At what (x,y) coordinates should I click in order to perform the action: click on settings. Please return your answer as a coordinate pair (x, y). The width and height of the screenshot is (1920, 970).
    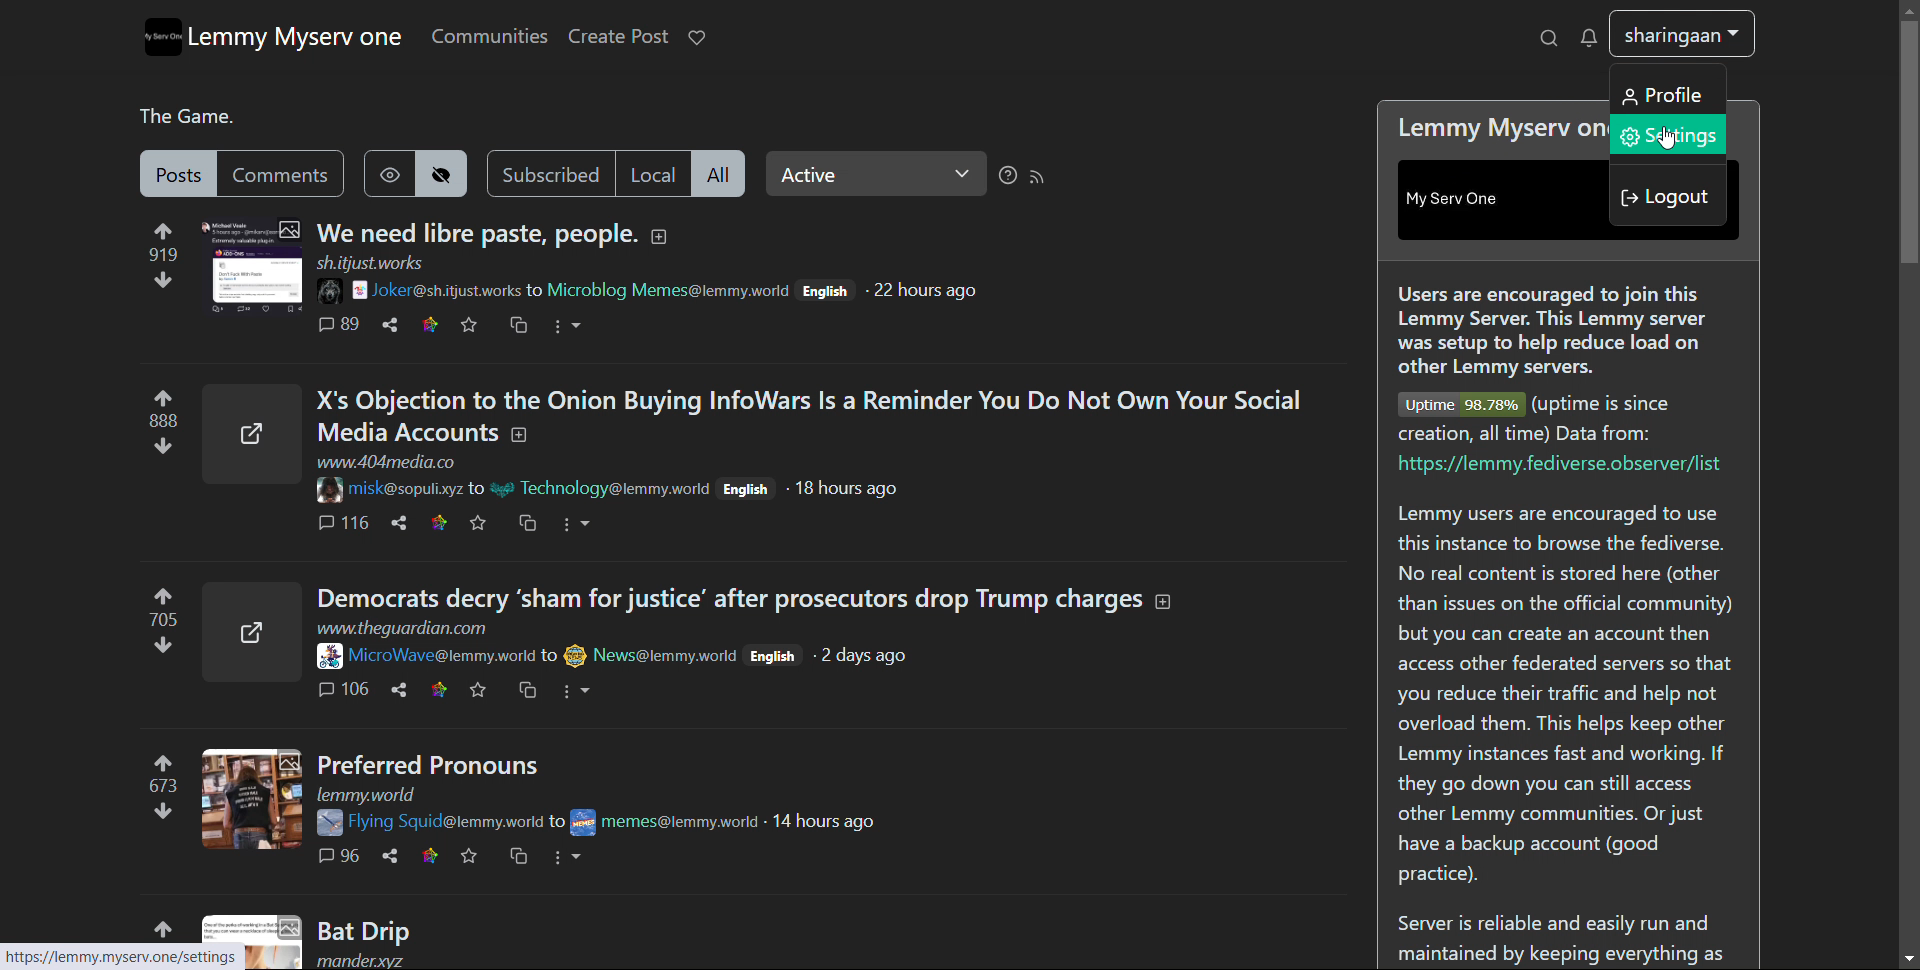
    Looking at the image, I should click on (1667, 134).